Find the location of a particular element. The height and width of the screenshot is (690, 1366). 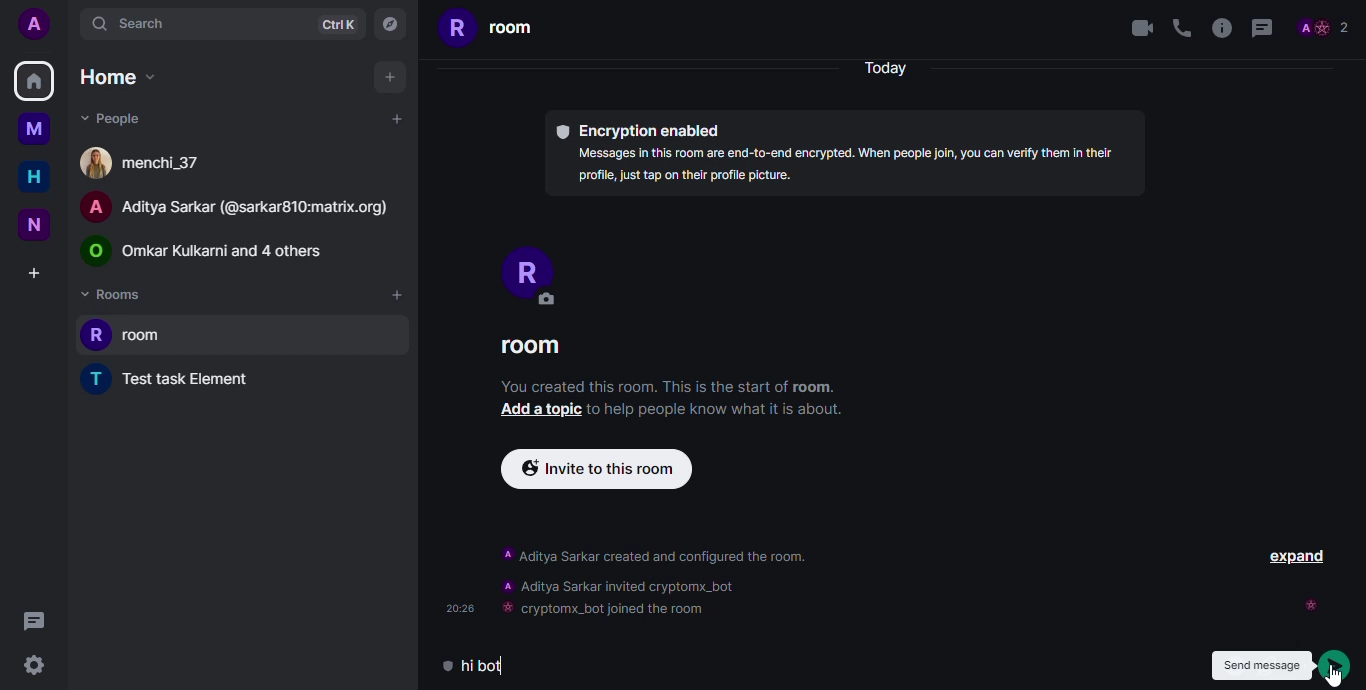

Cursor is located at coordinates (1340, 675).